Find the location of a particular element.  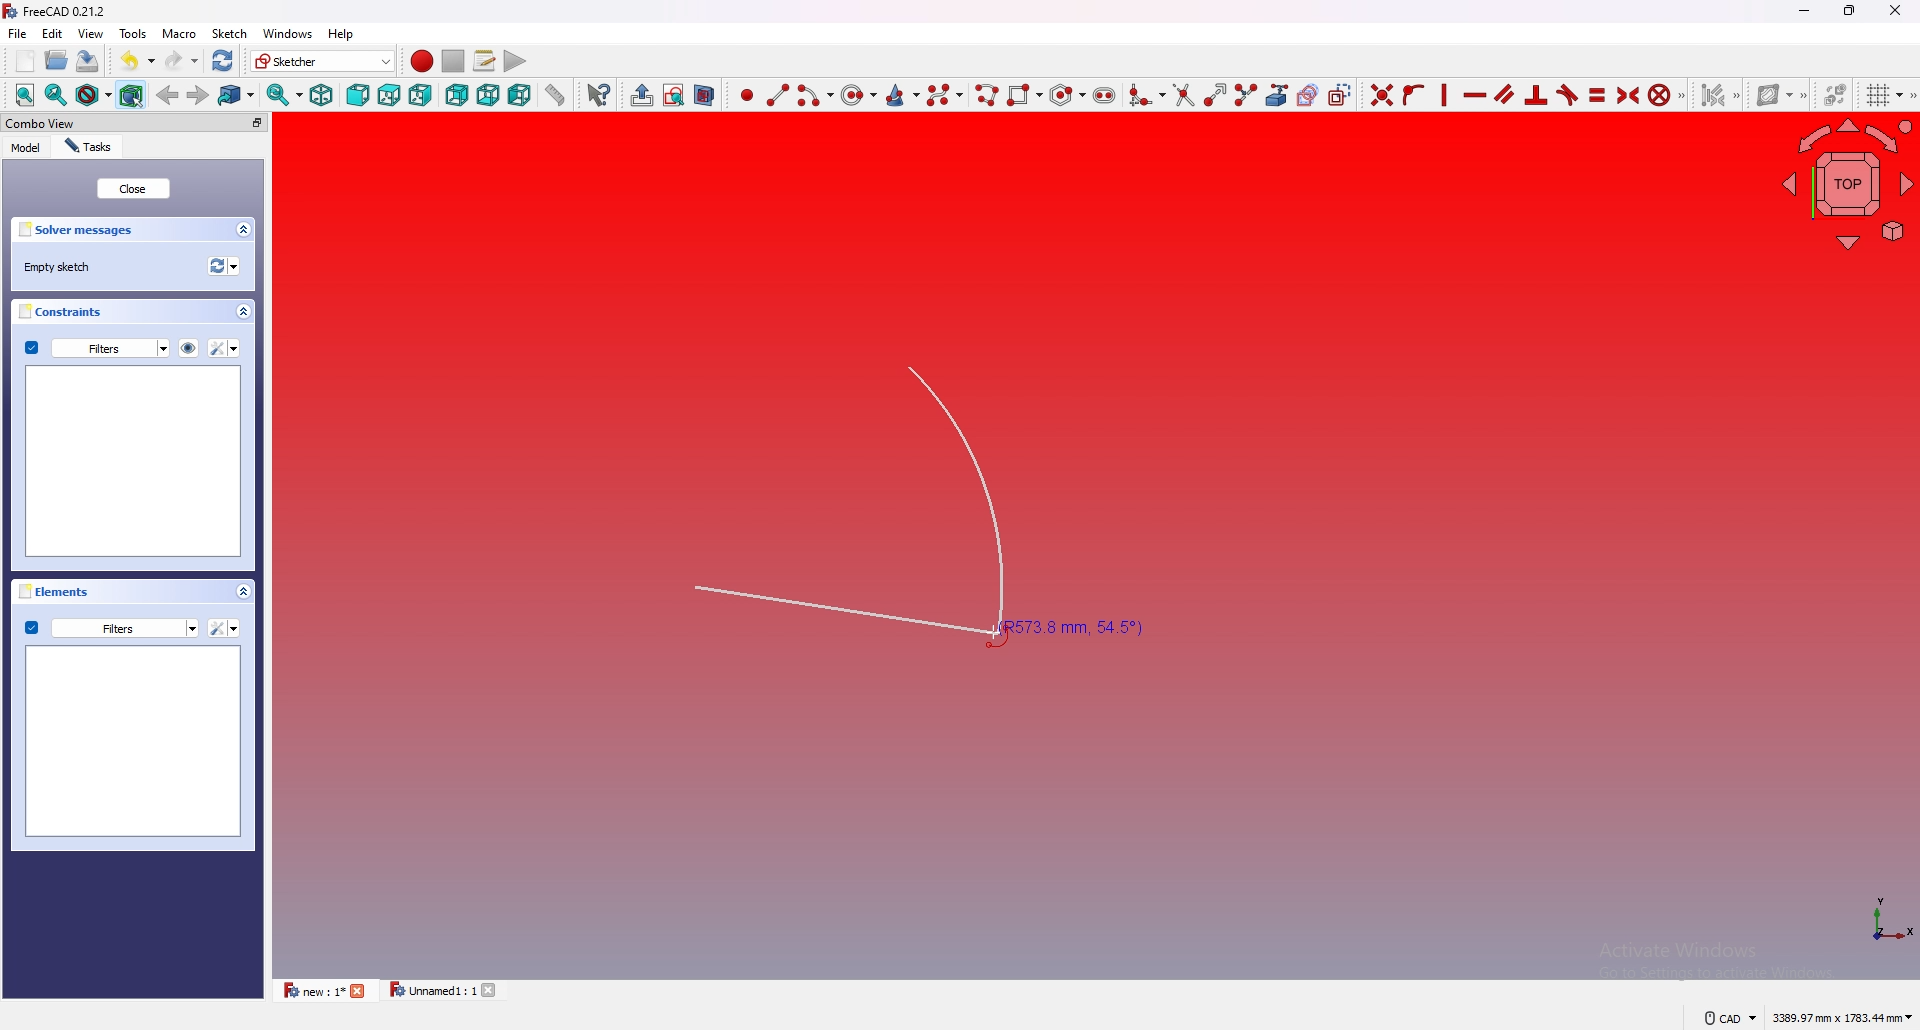

right is located at coordinates (422, 94).